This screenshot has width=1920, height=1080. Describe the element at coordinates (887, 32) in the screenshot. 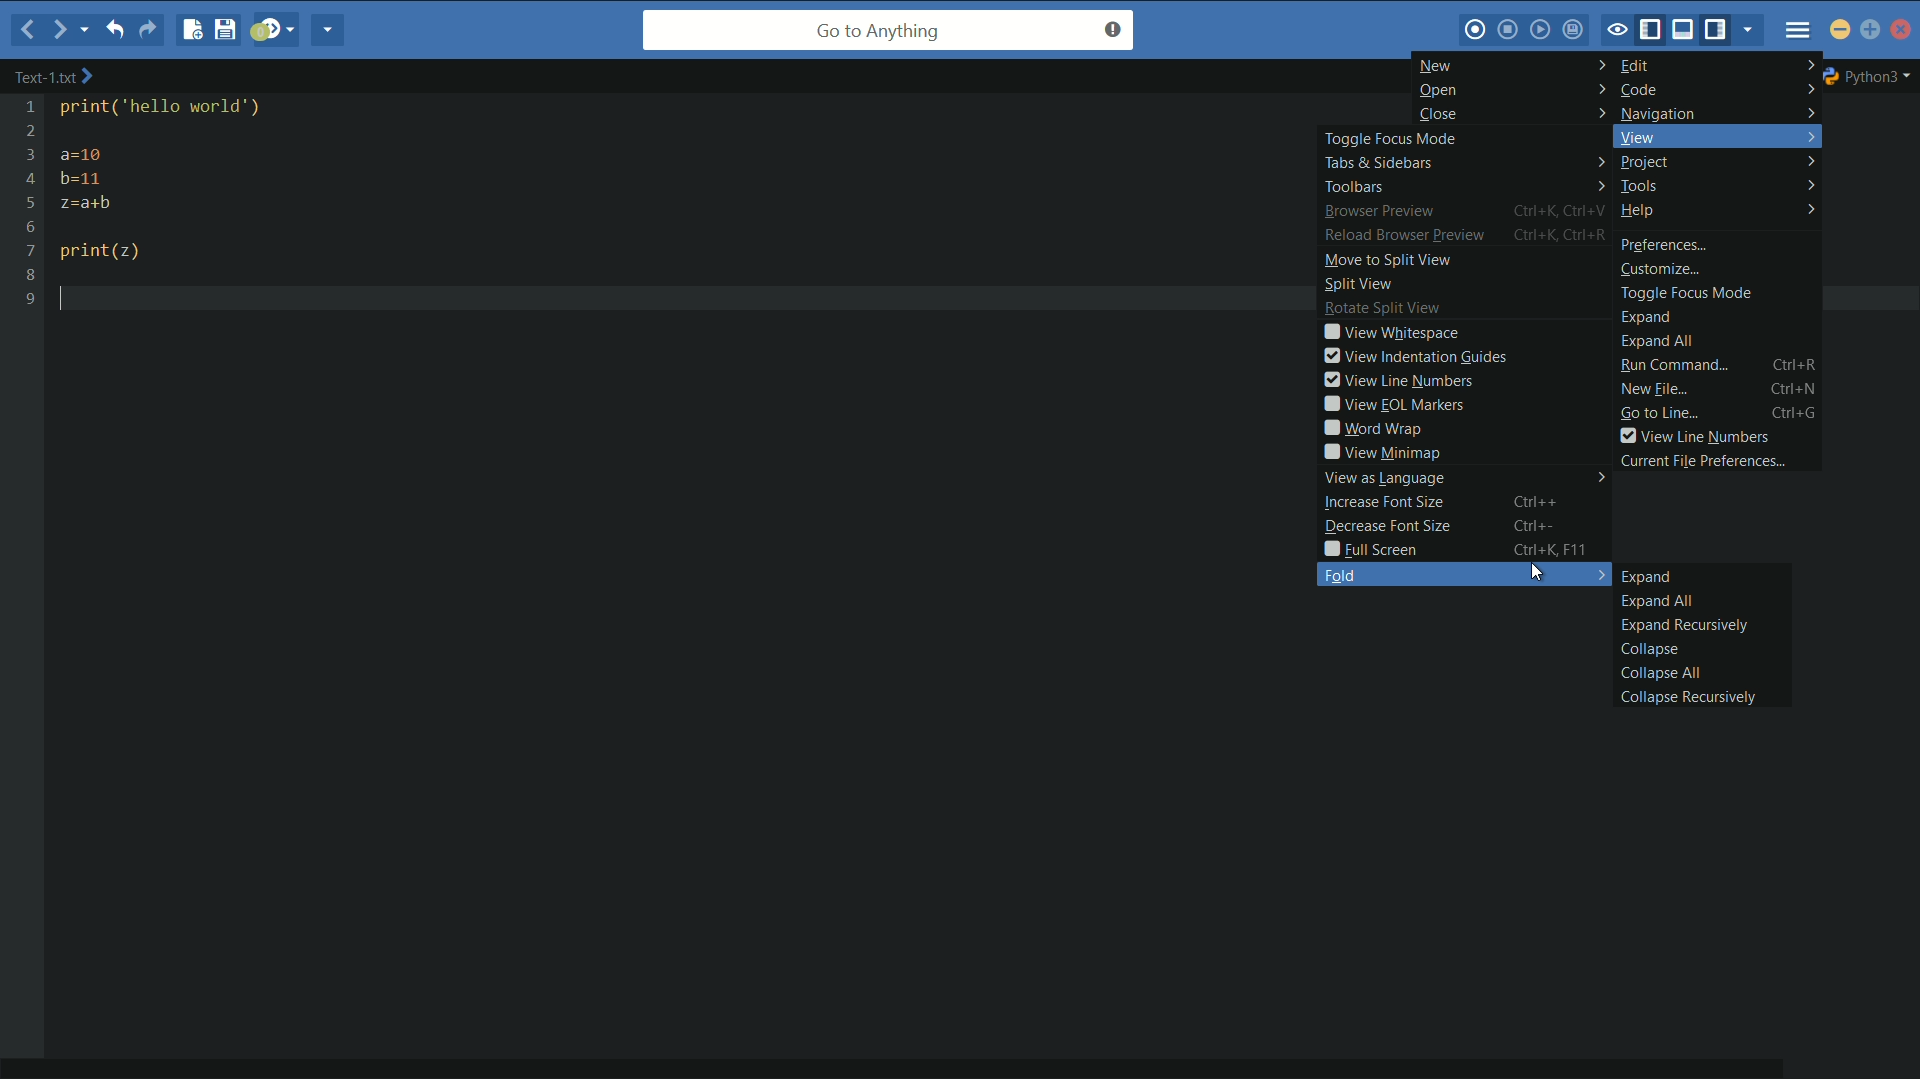

I see `go to anything` at that location.